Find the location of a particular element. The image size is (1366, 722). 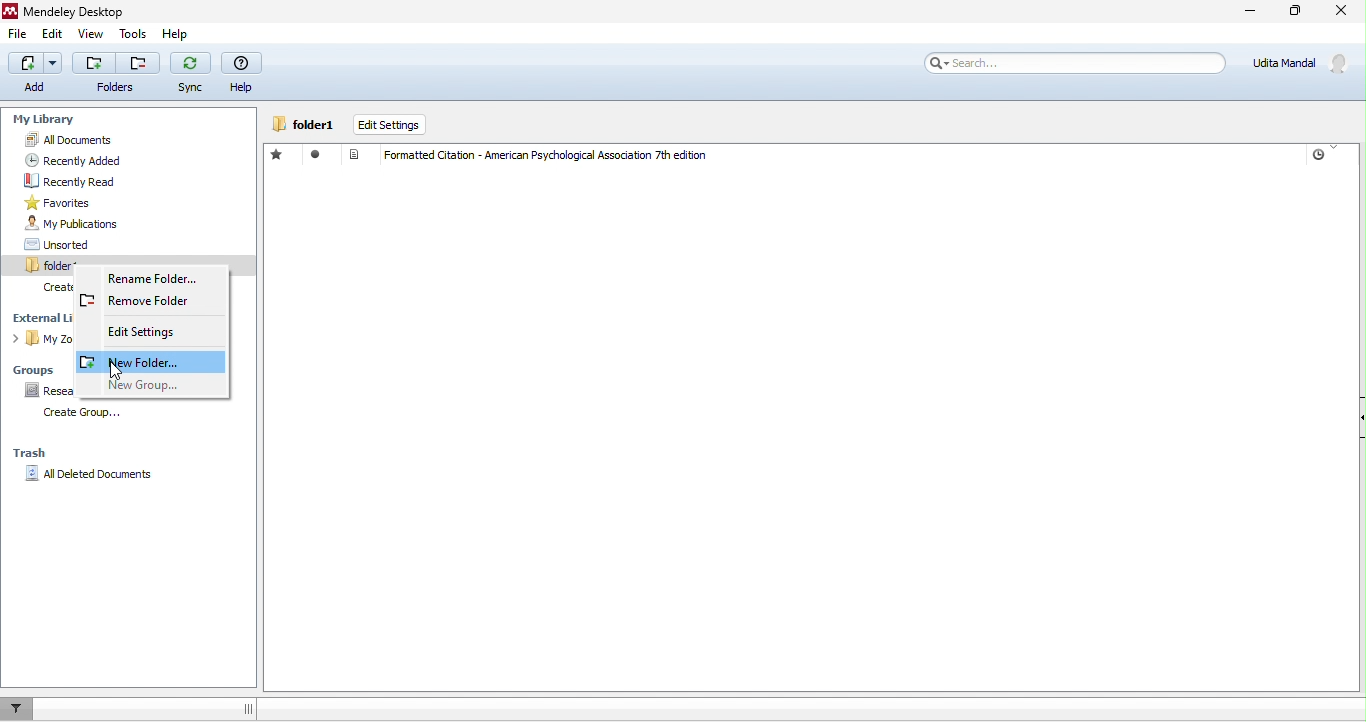

close is located at coordinates (1341, 10).